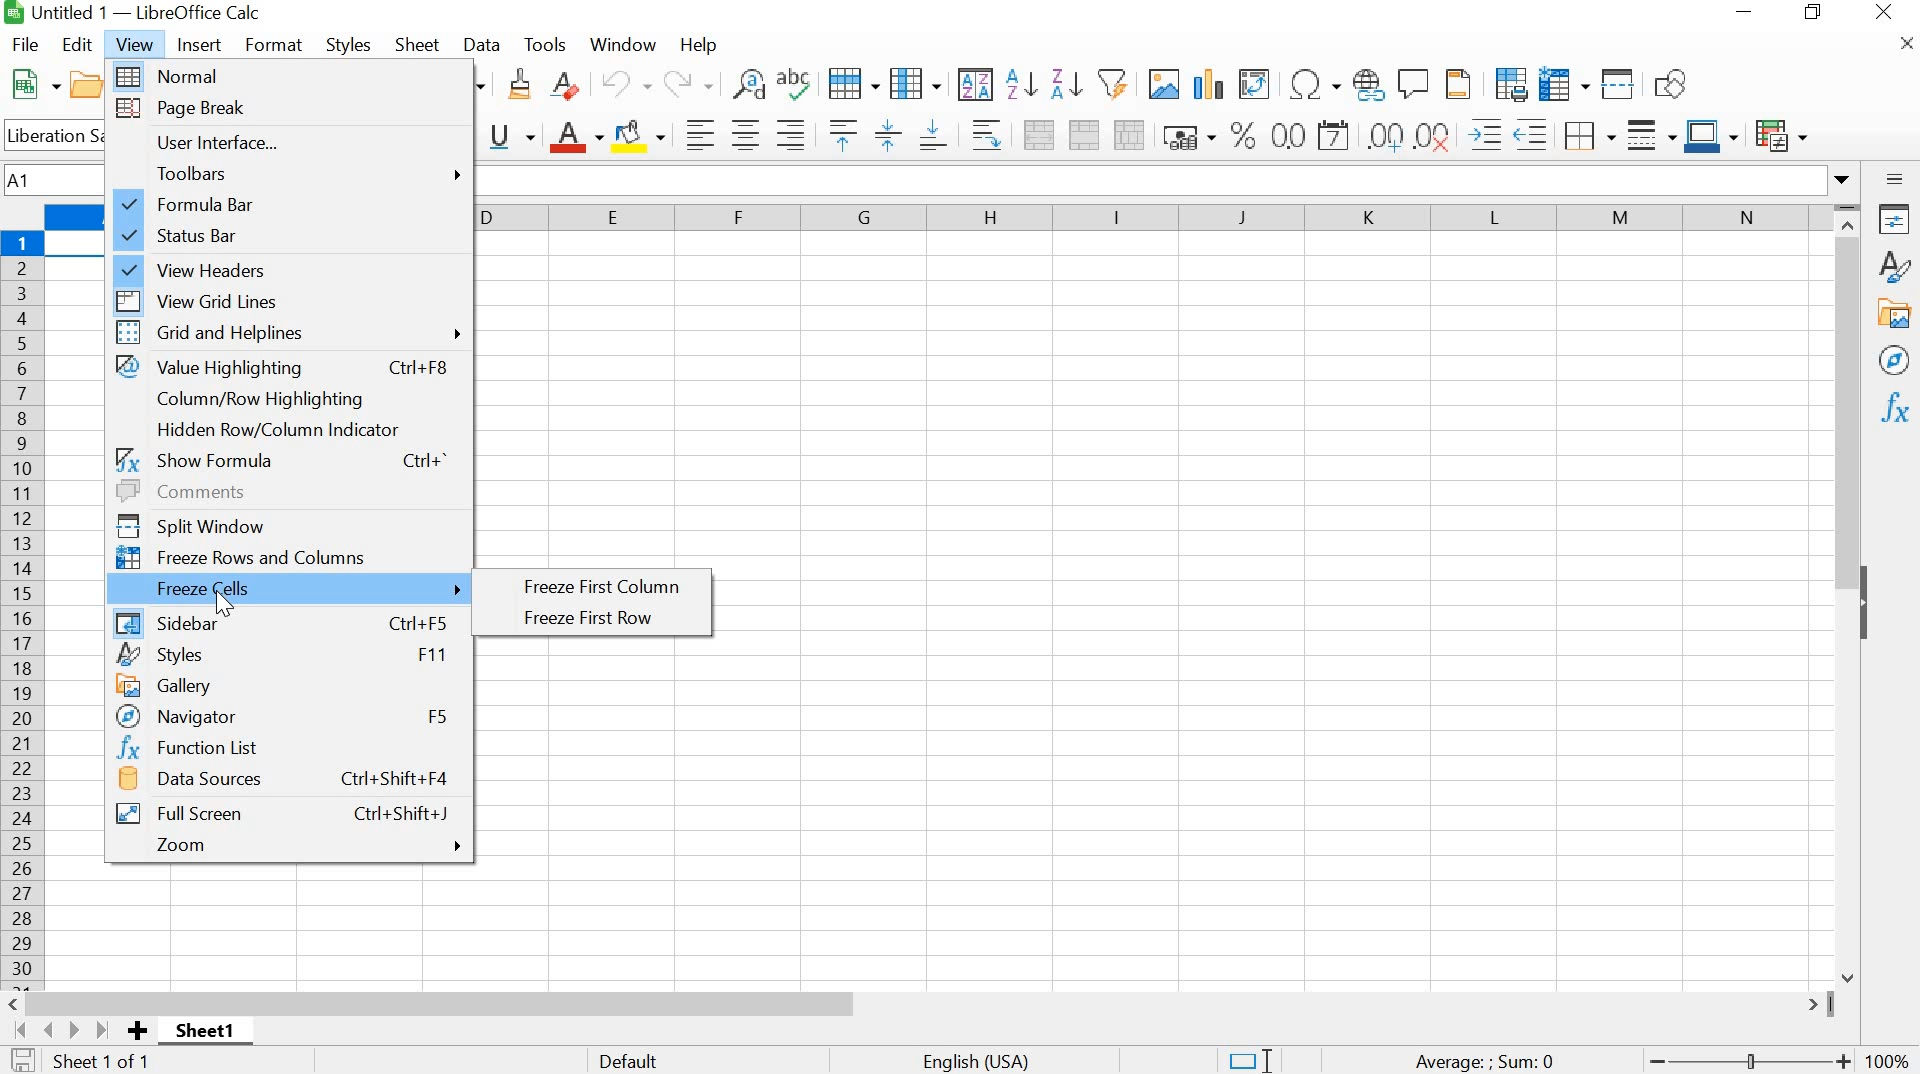  What do you see at coordinates (283, 812) in the screenshot?
I see `FULL SCREEN` at bounding box center [283, 812].